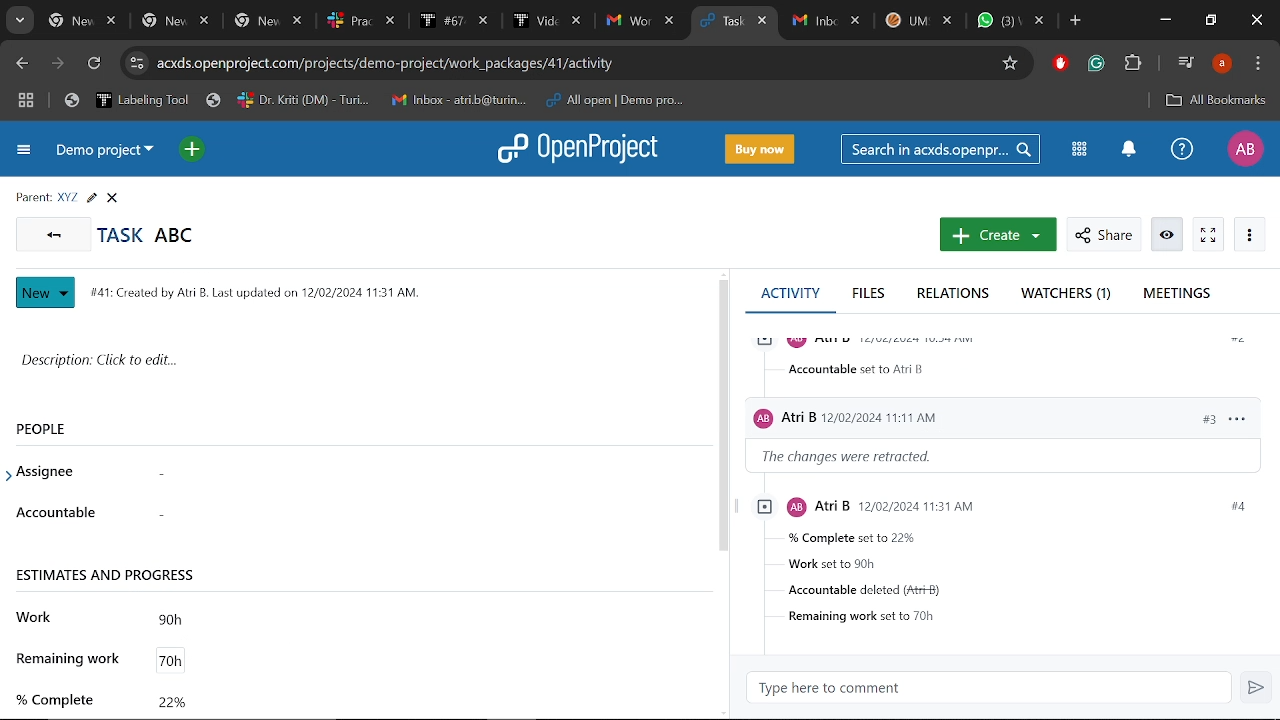 The width and height of the screenshot is (1280, 720). I want to click on % complete, so click(53, 696).